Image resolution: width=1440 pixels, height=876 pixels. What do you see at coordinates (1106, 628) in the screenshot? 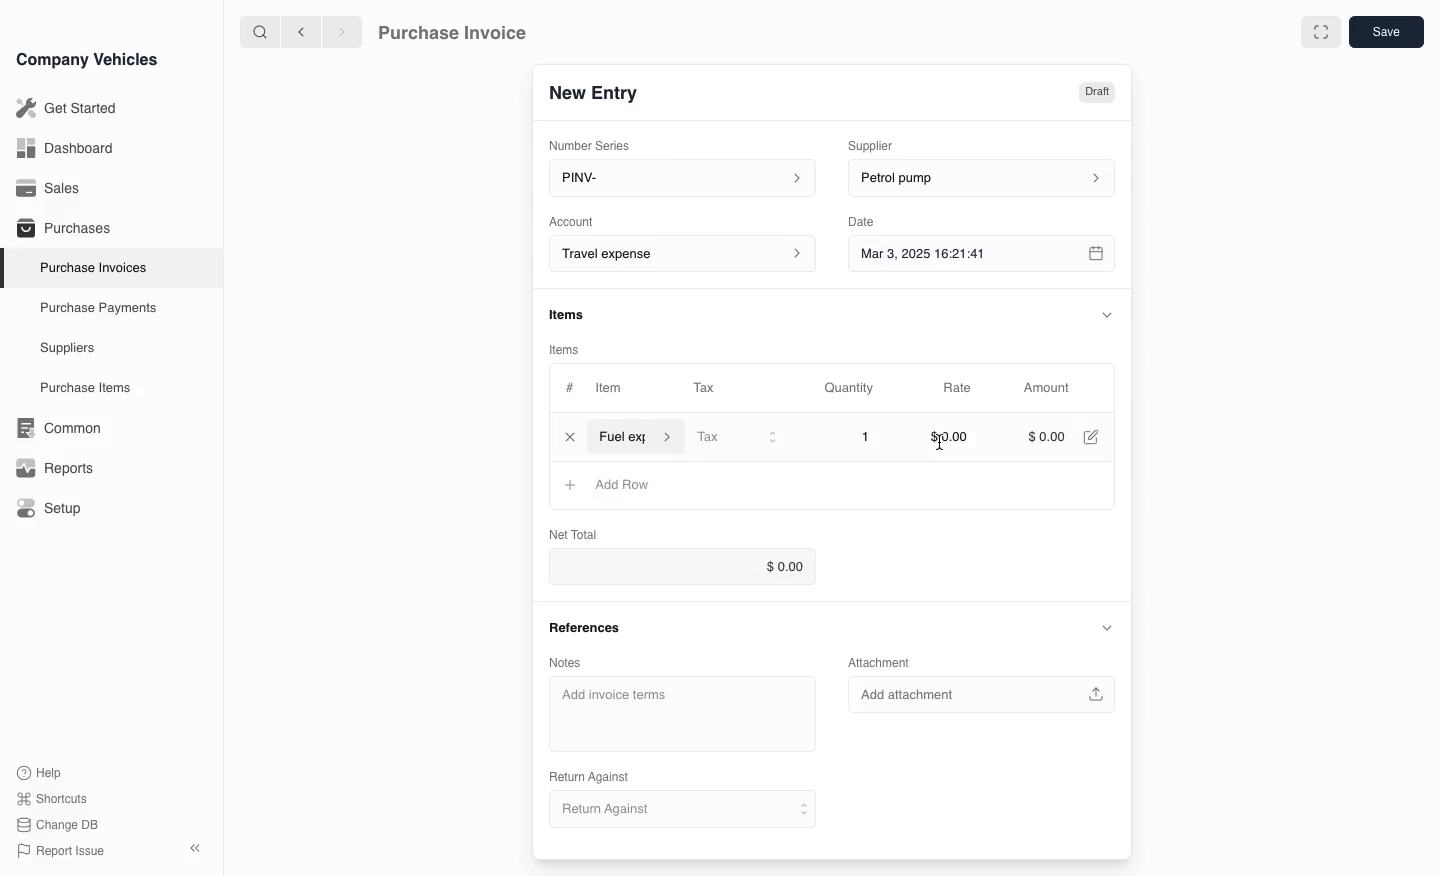
I see `collapse` at bounding box center [1106, 628].